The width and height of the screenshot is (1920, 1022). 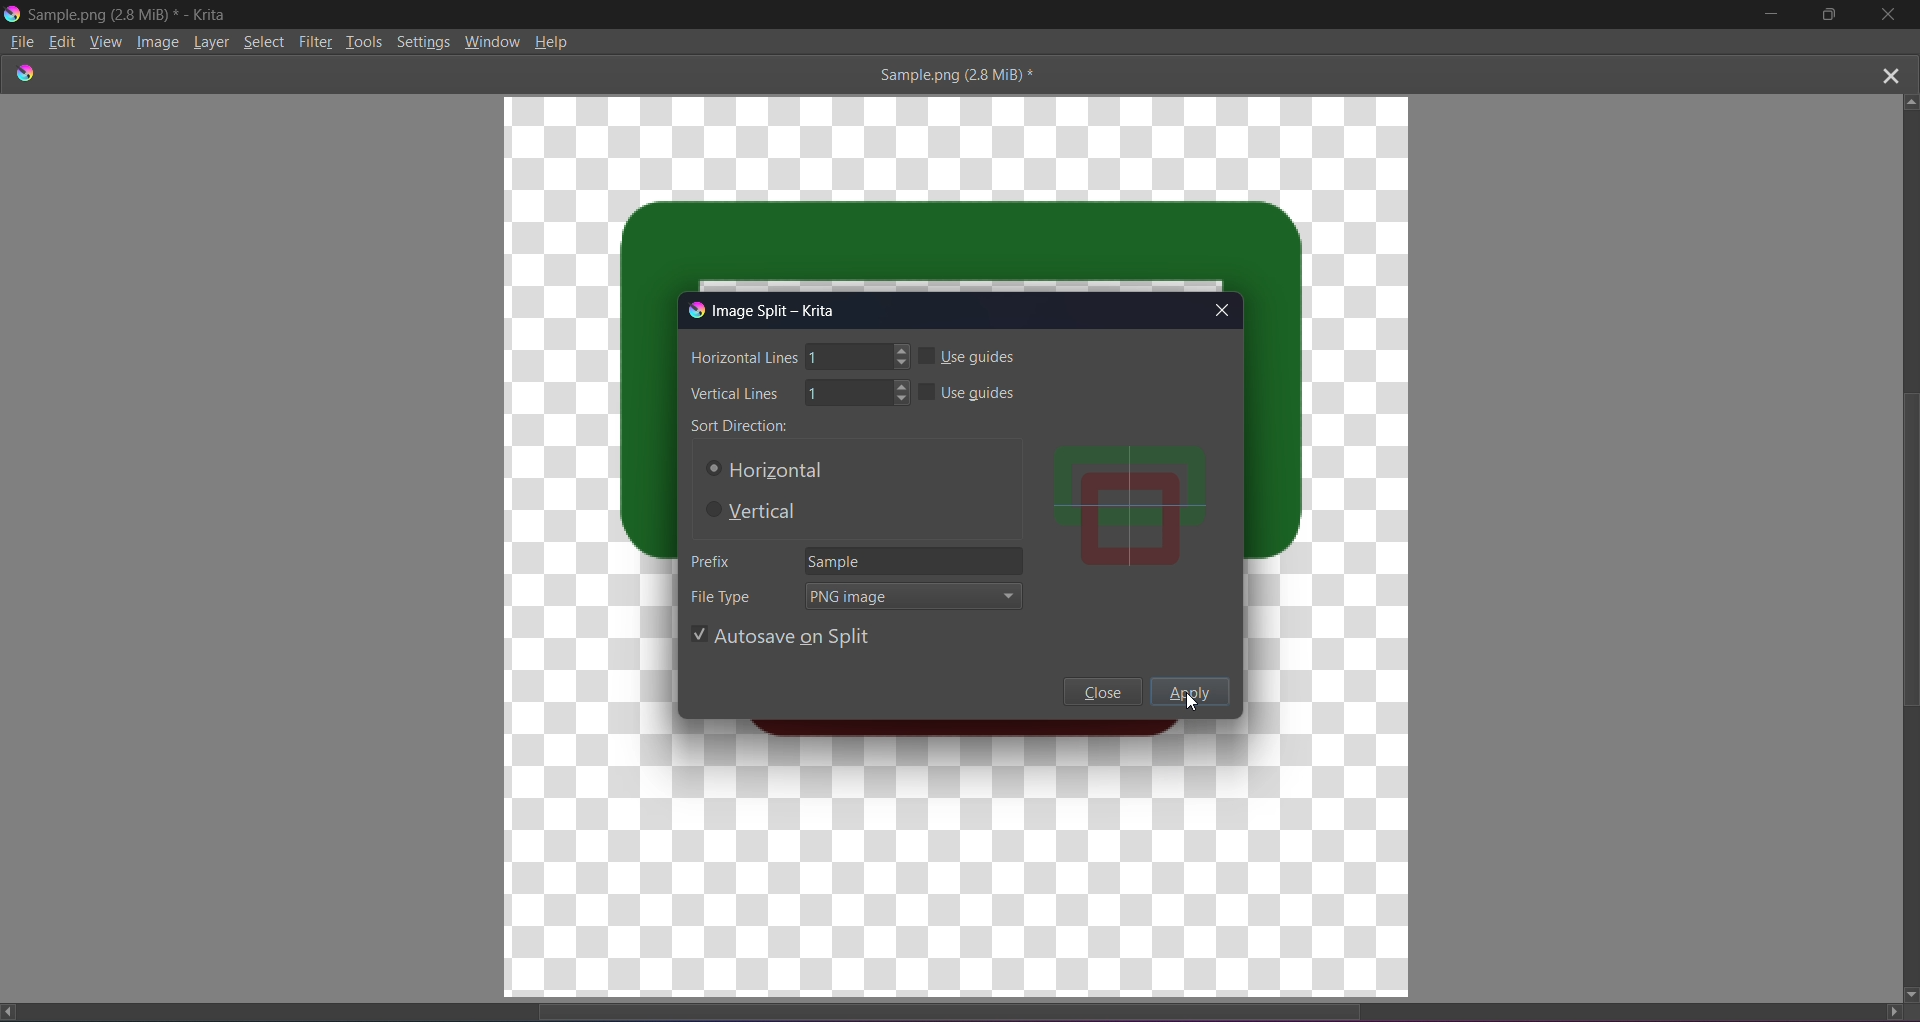 I want to click on Apply, so click(x=1193, y=694).